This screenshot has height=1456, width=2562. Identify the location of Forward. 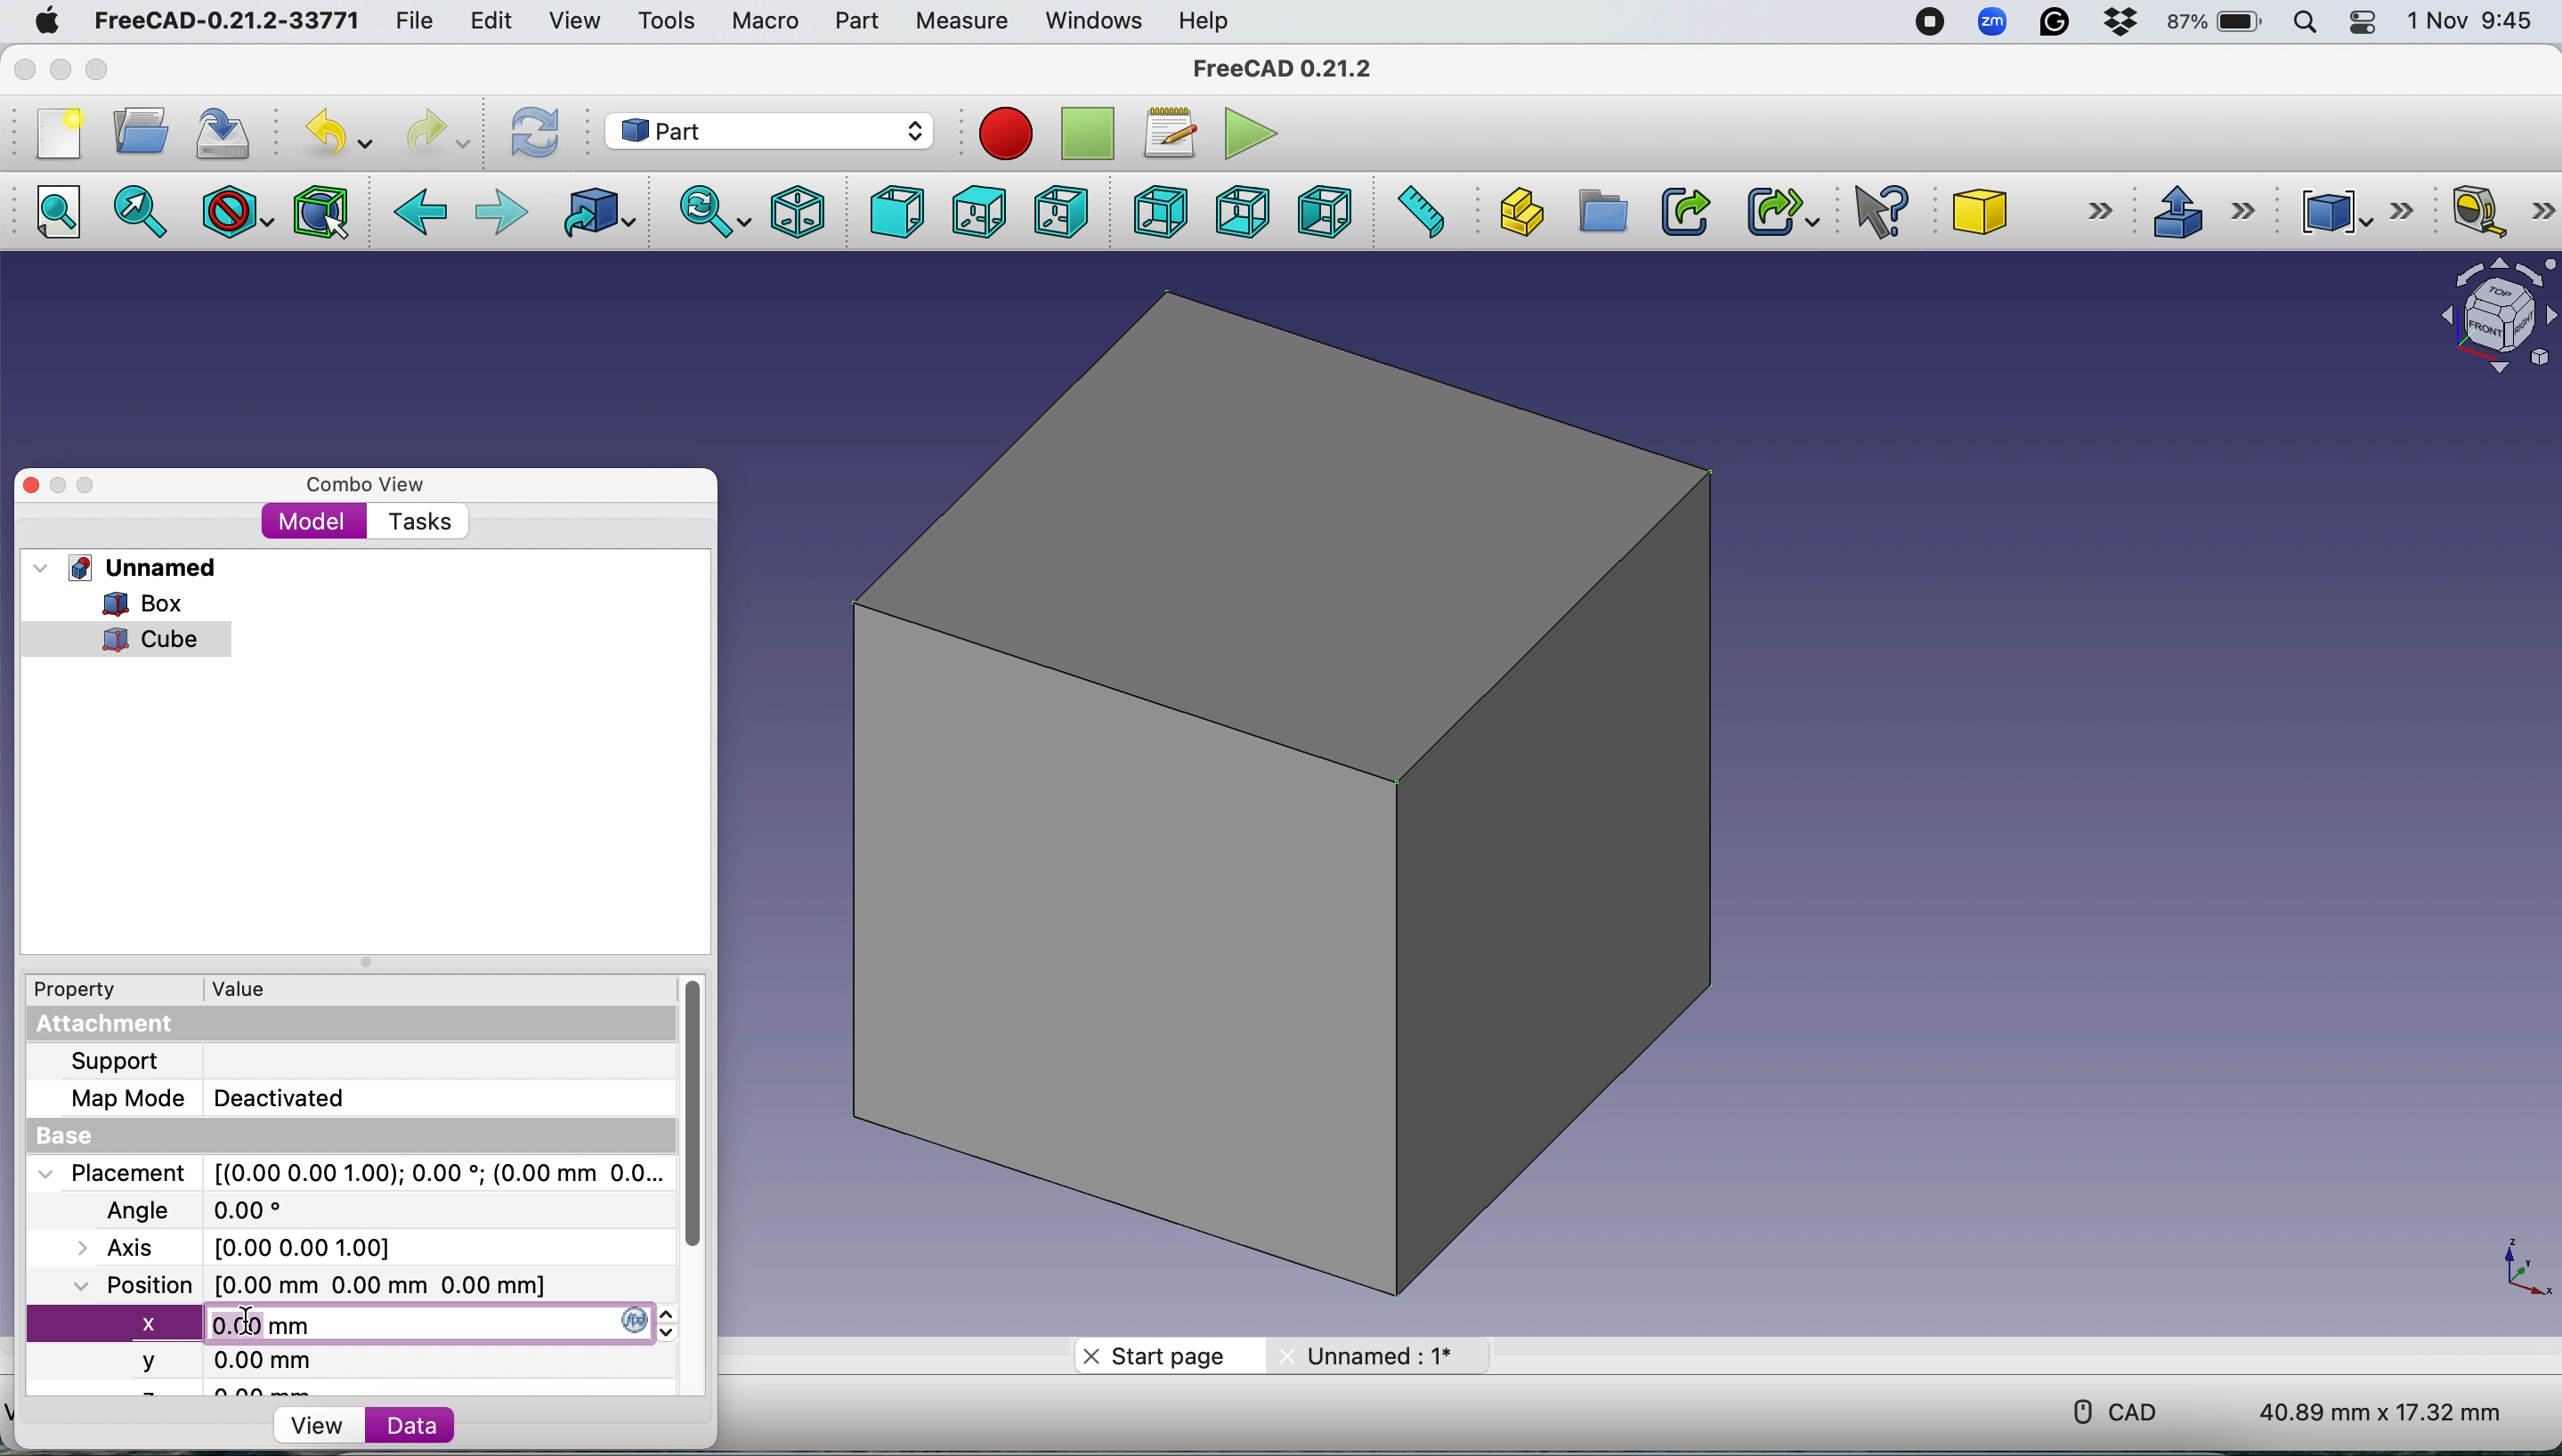
(502, 214).